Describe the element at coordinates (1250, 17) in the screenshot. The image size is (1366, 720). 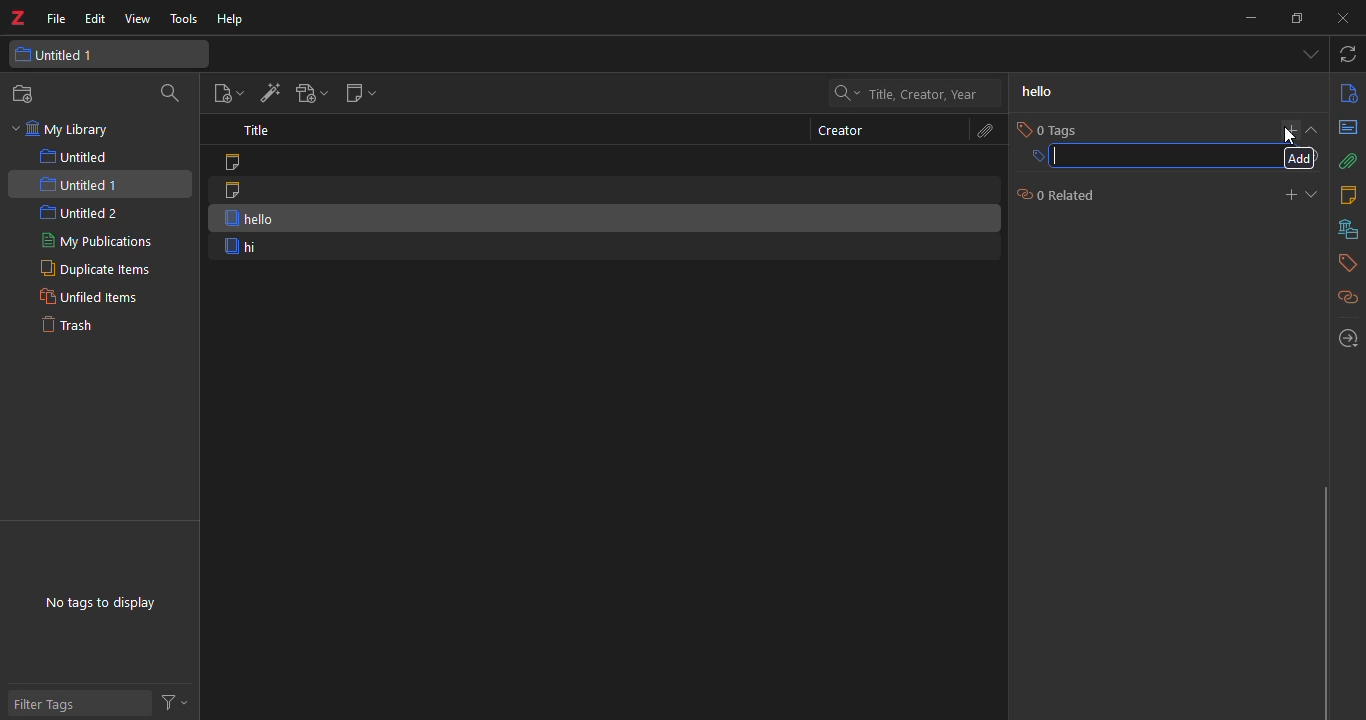
I see `minimize` at that location.